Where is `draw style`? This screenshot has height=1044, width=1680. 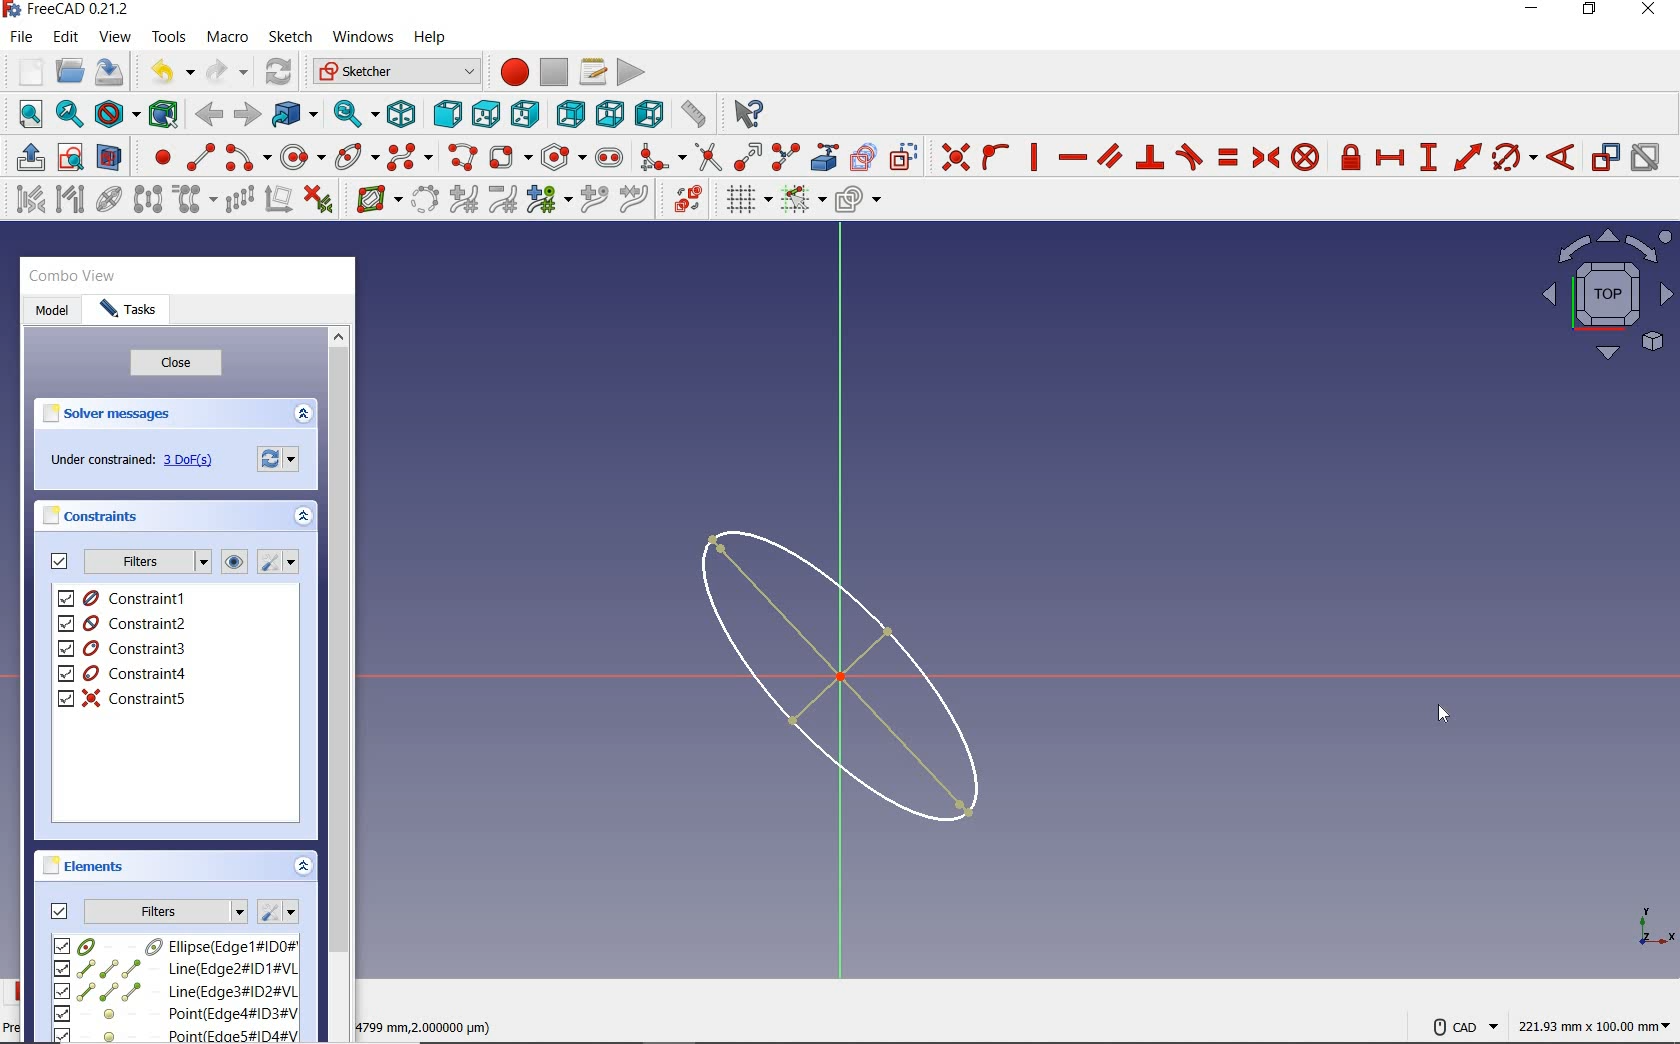
draw style is located at coordinates (117, 113).